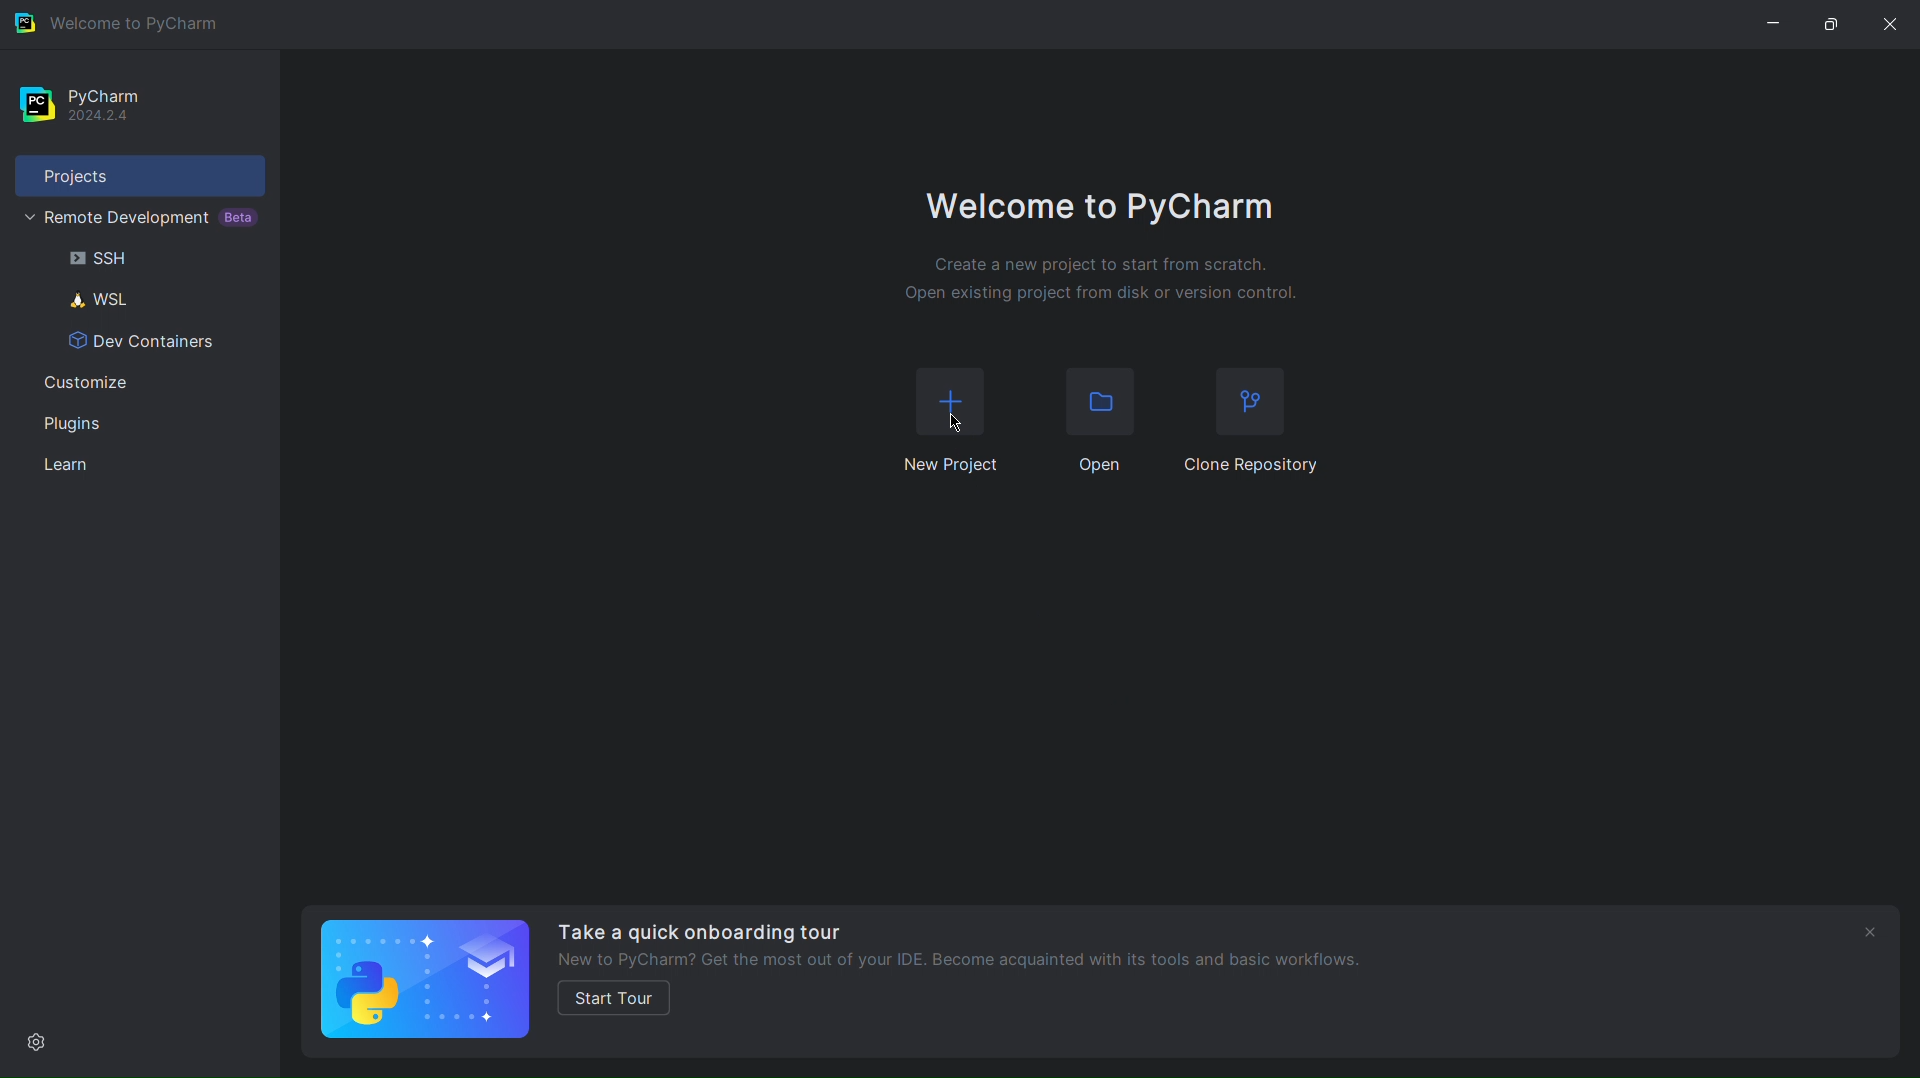 Image resolution: width=1920 pixels, height=1078 pixels. I want to click on Create a new project to start from scratch, so click(1102, 264).